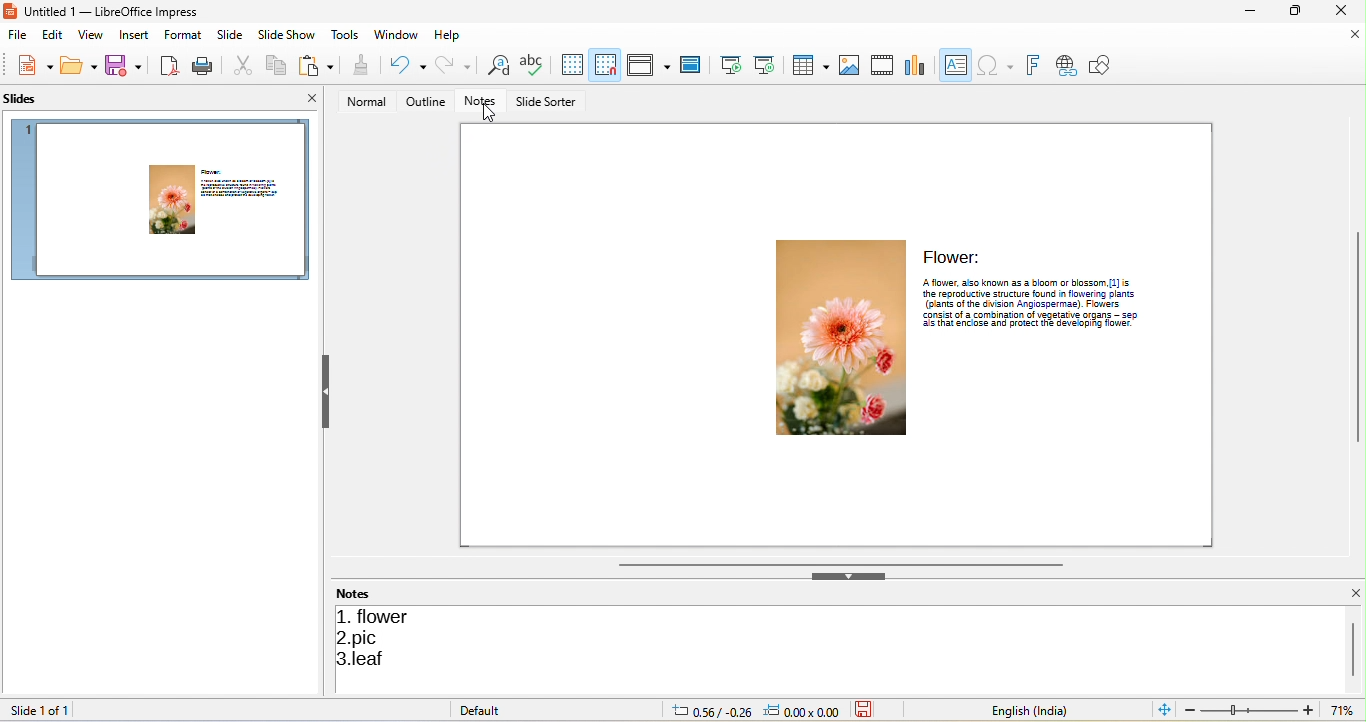  What do you see at coordinates (726, 67) in the screenshot?
I see `start from first slide` at bounding box center [726, 67].